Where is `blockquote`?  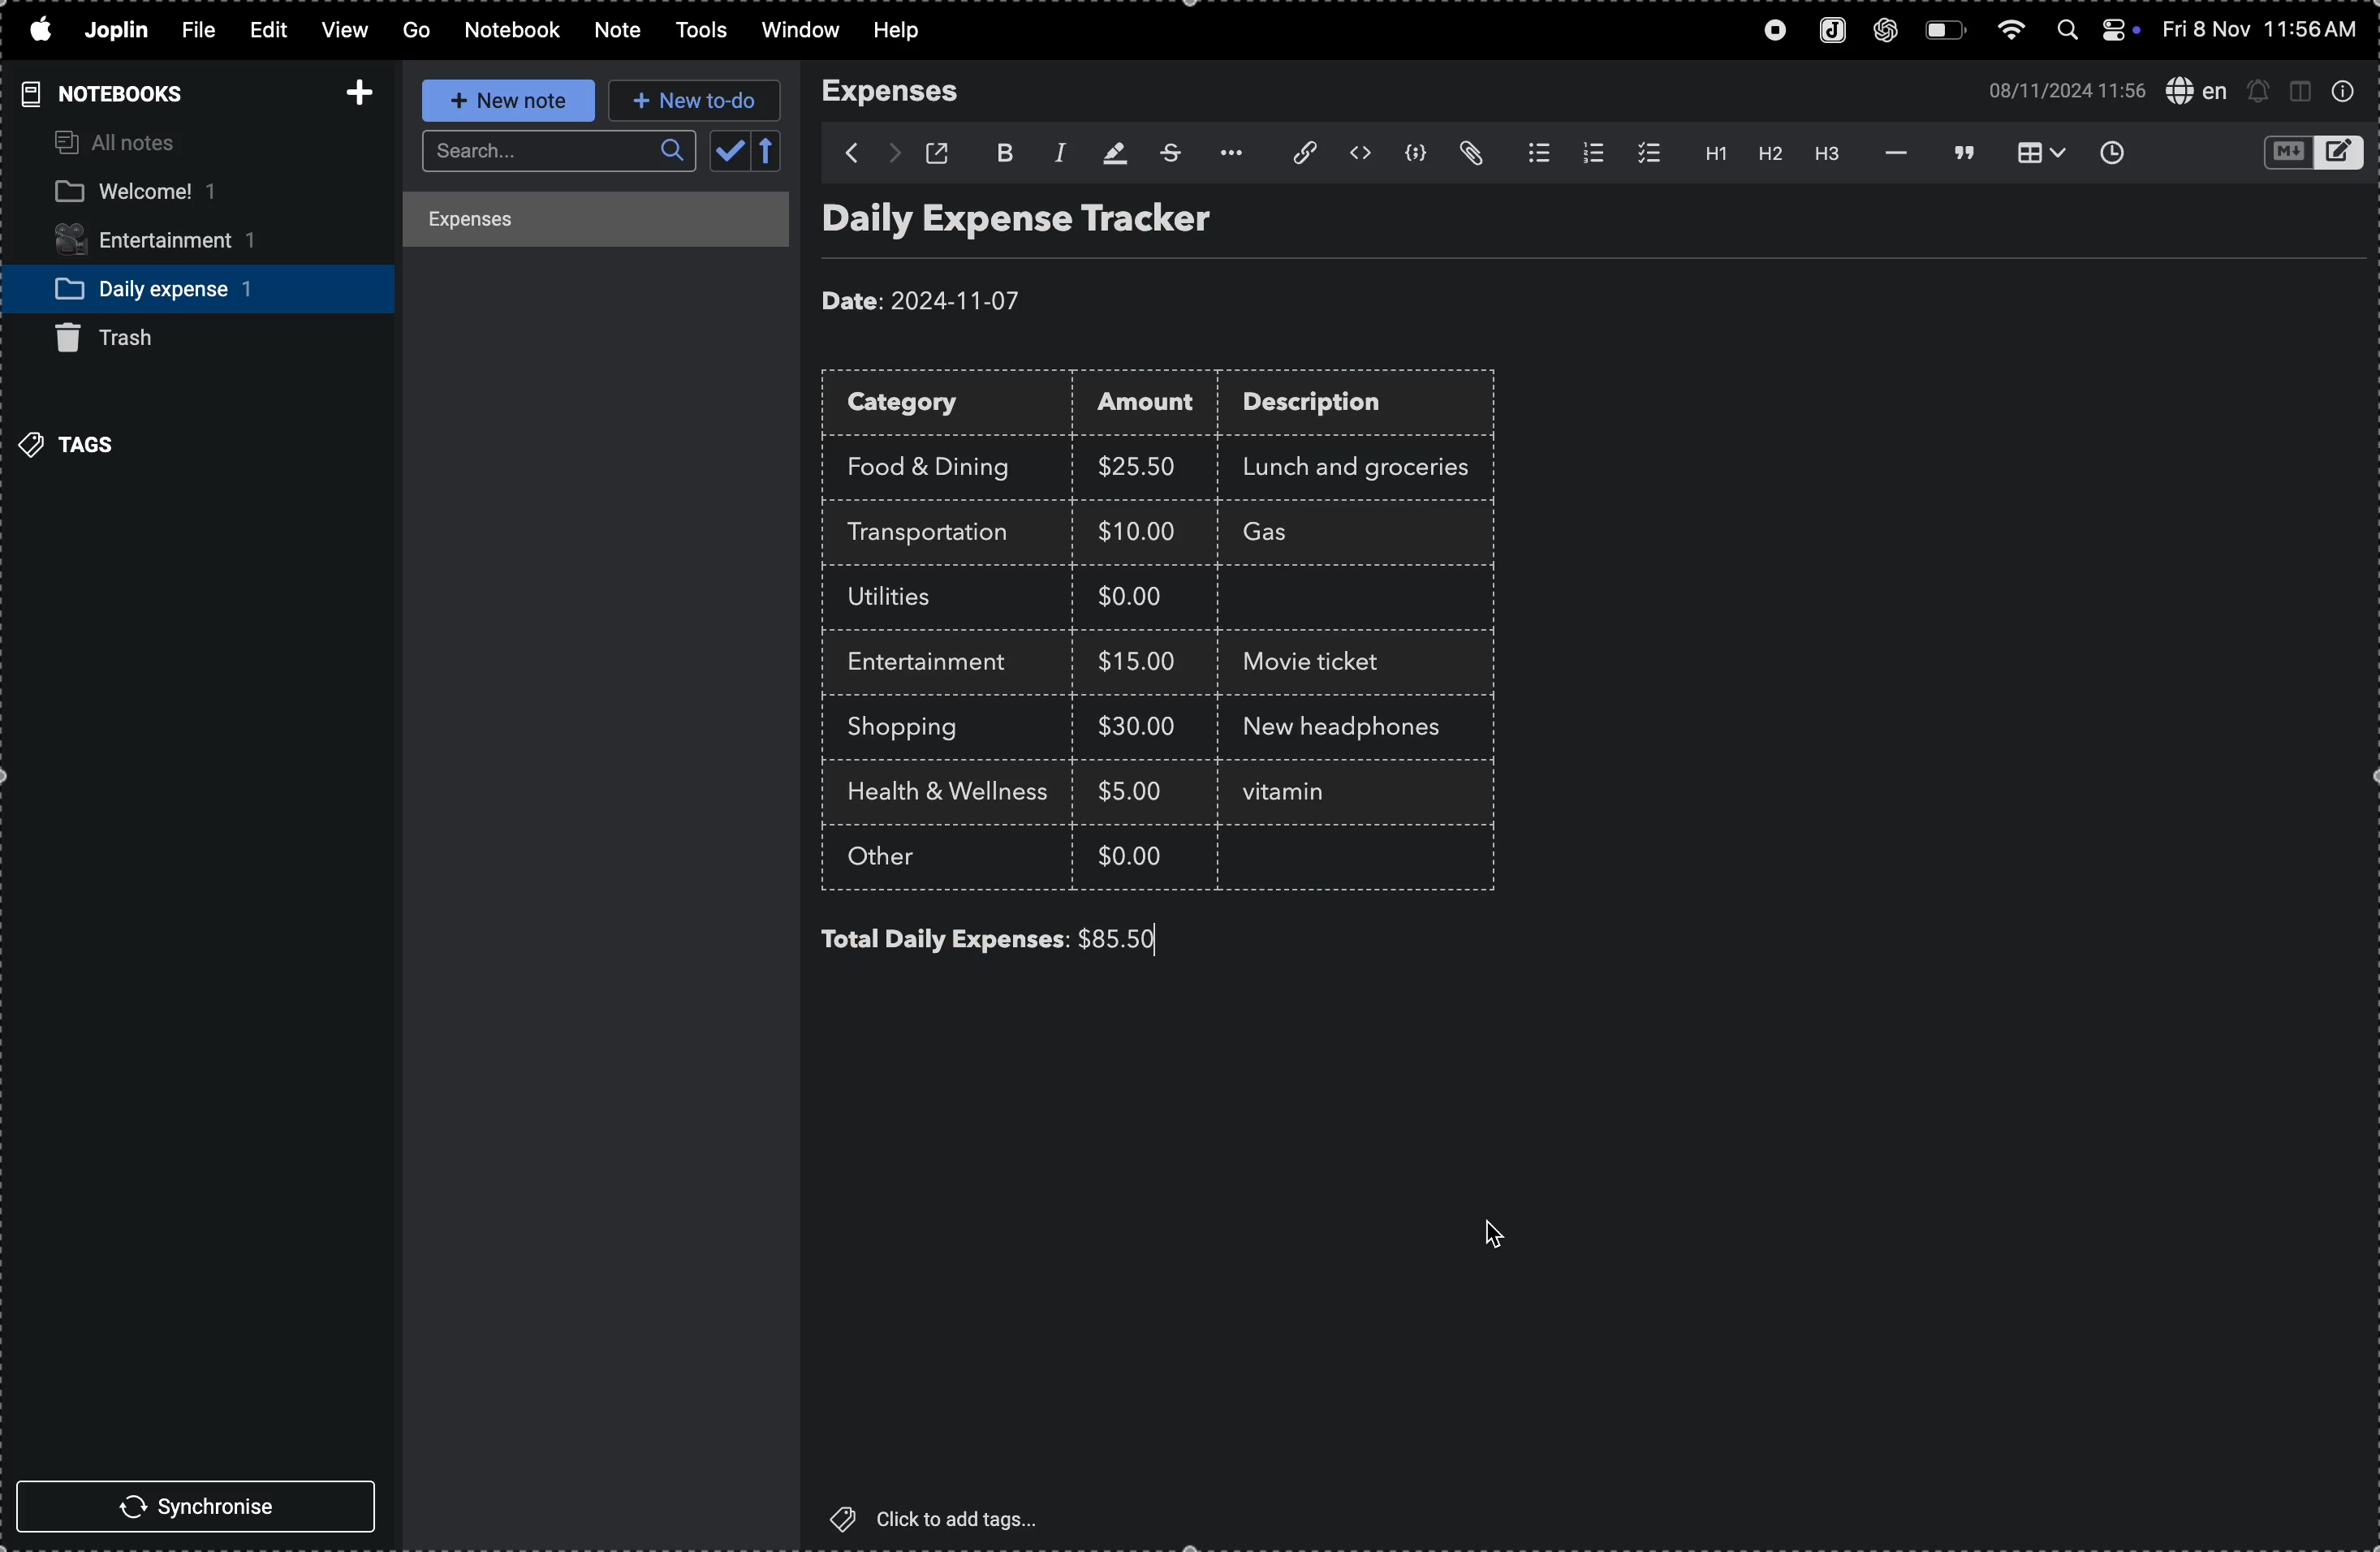 blockquote is located at coordinates (1958, 152).